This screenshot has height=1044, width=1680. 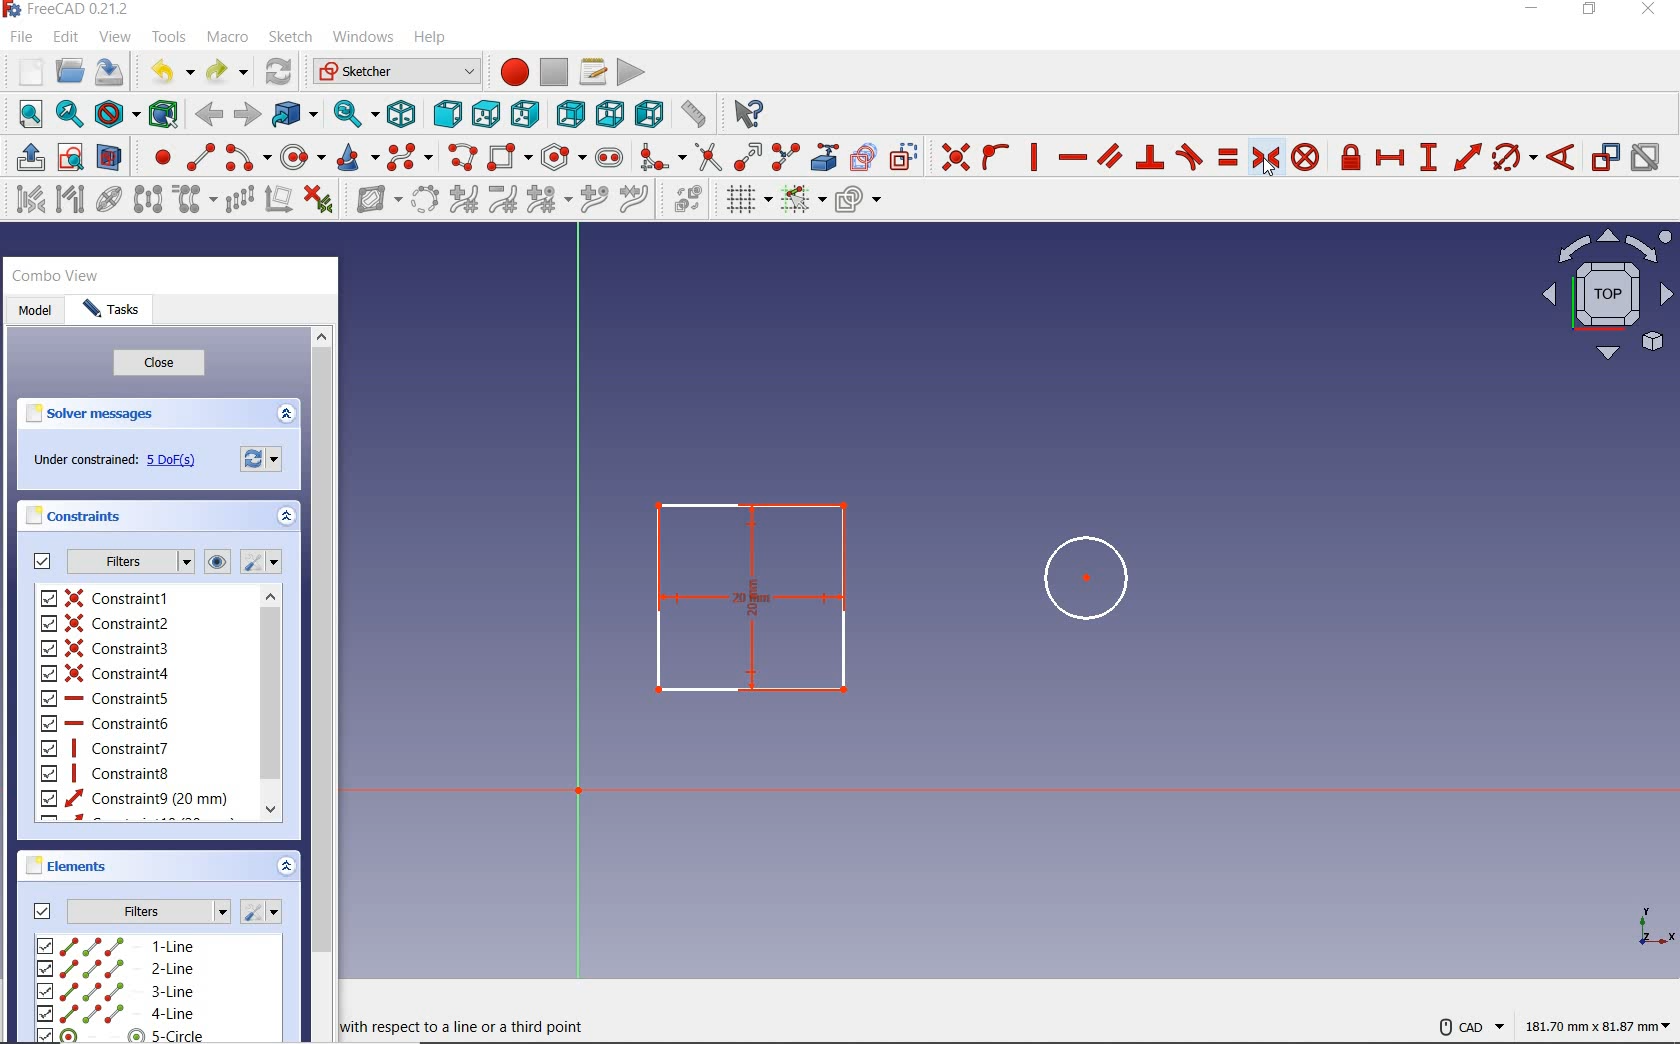 What do you see at coordinates (1514, 158) in the screenshot?
I see `constrain arc or circle` at bounding box center [1514, 158].